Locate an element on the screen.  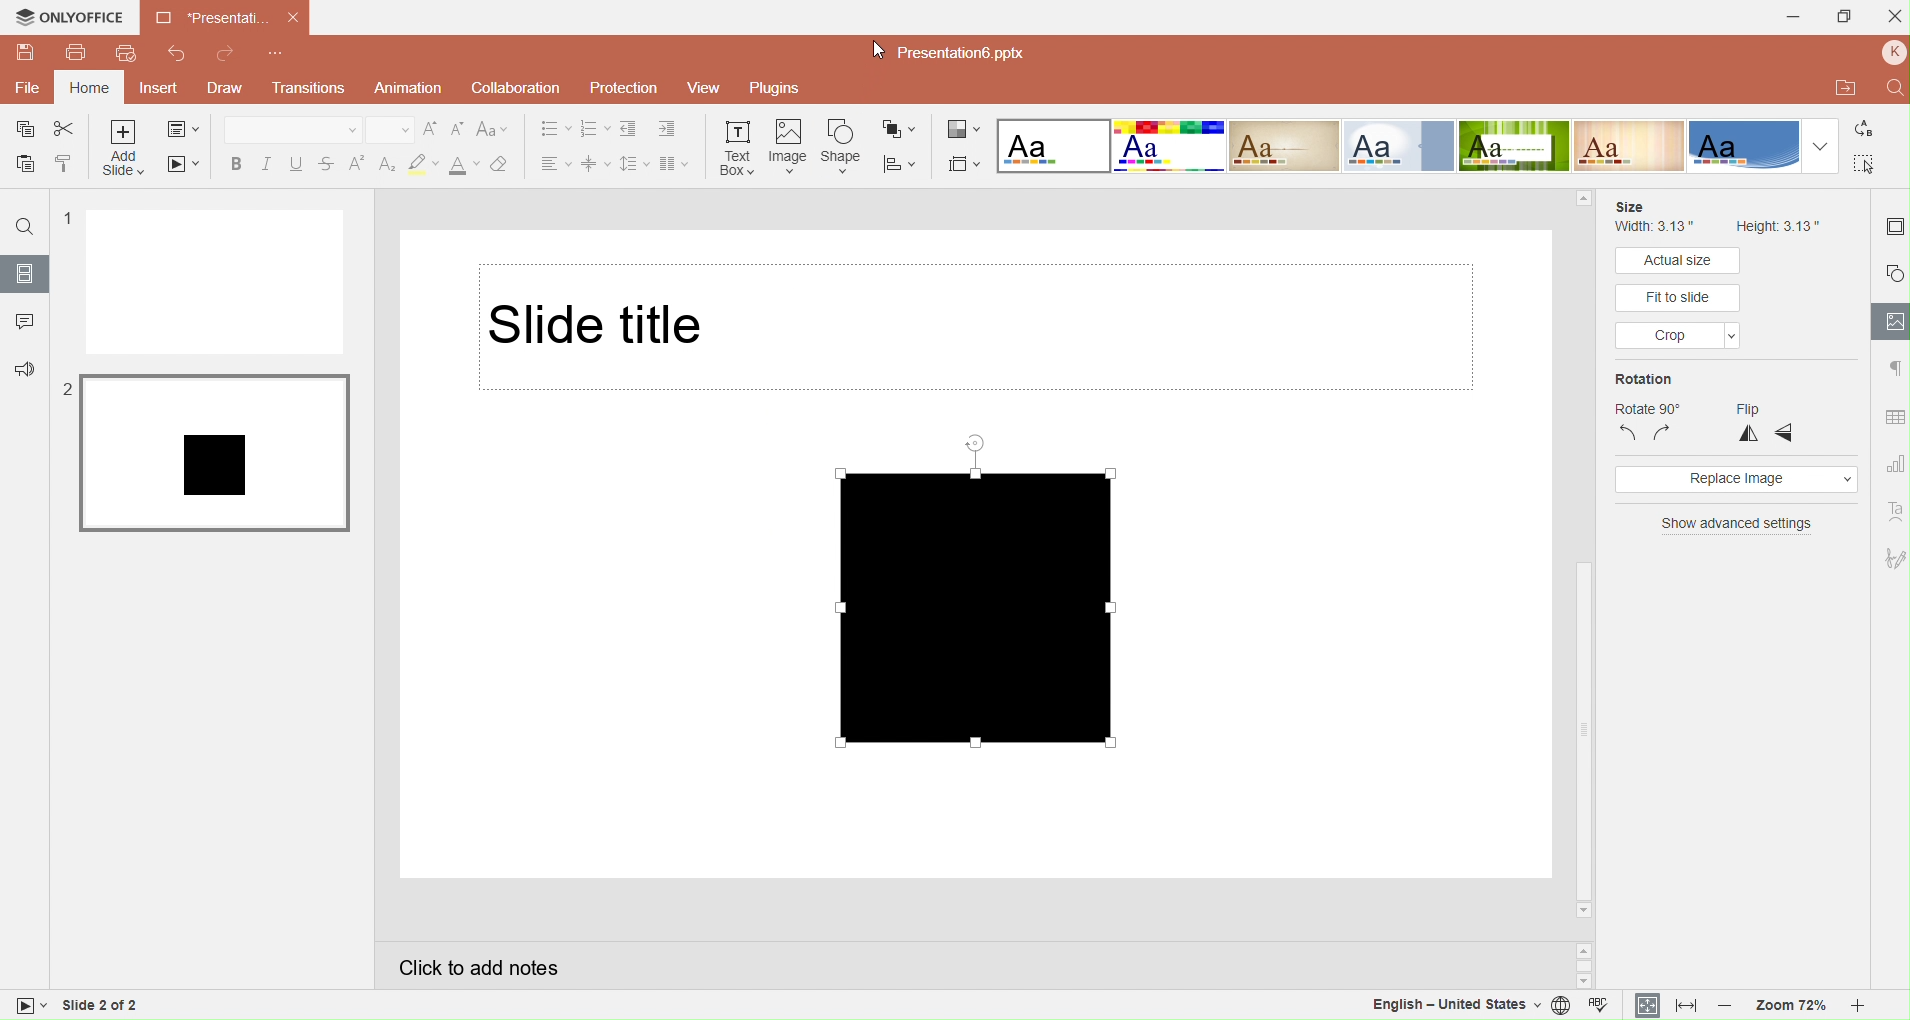
Insert columns is located at coordinates (675, 164).